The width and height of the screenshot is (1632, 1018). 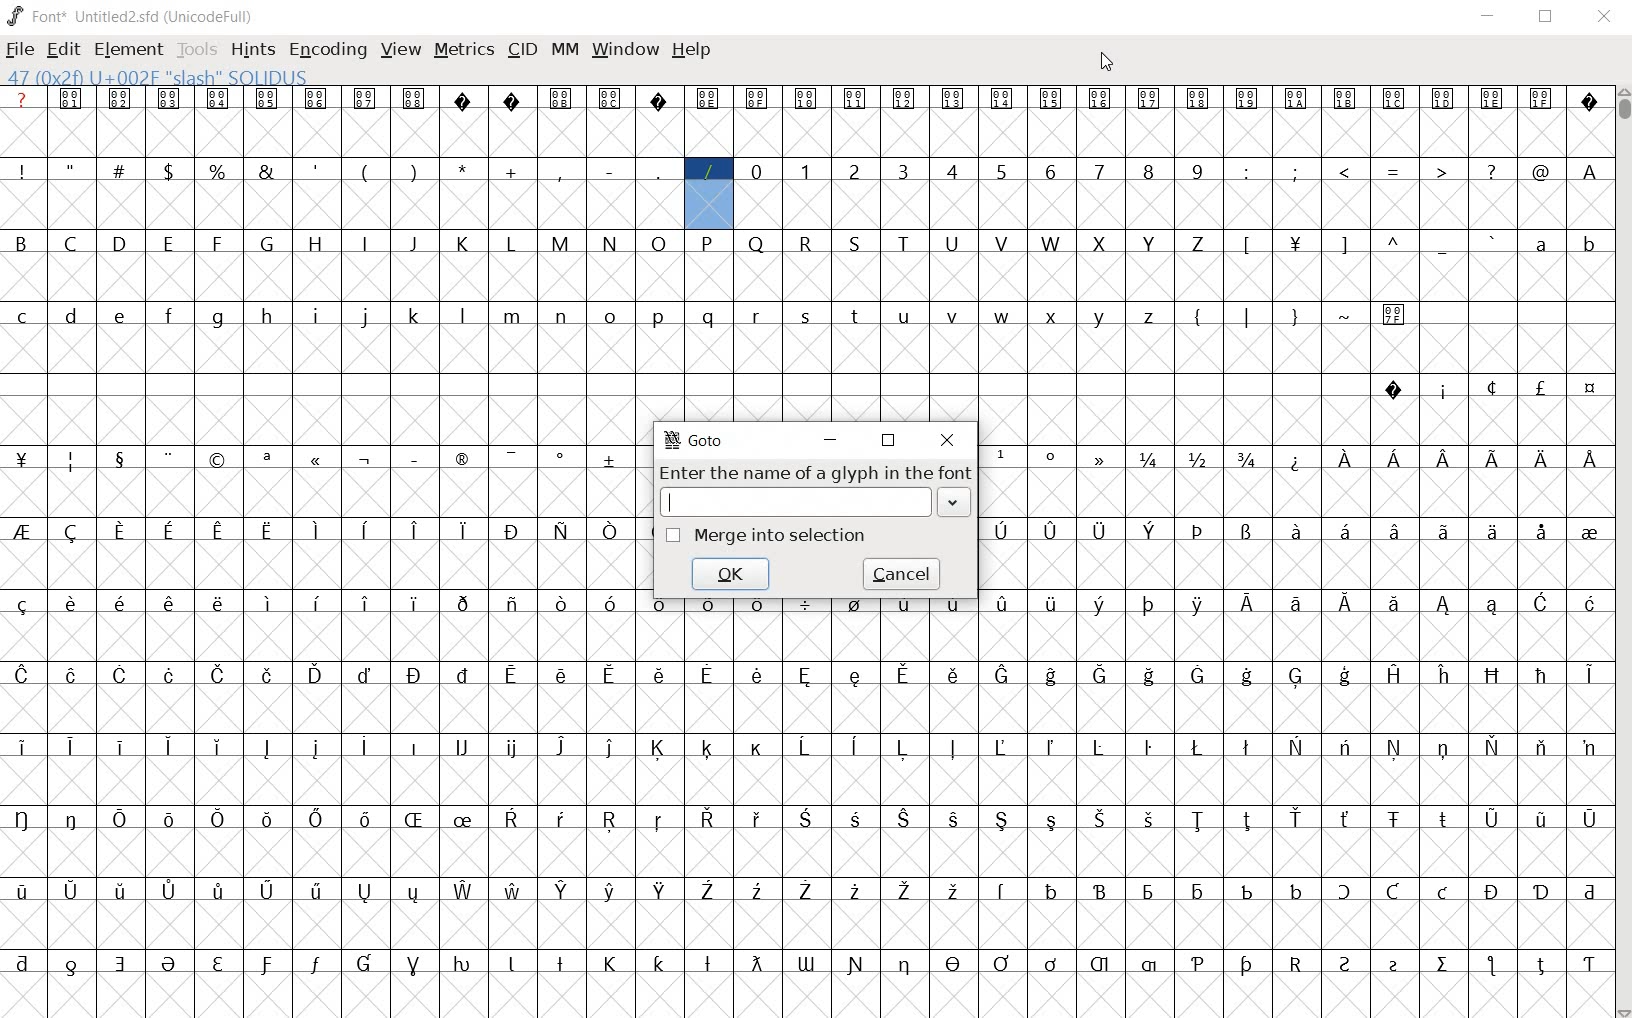 I want to click on glyph, so click(x=560, y=605).